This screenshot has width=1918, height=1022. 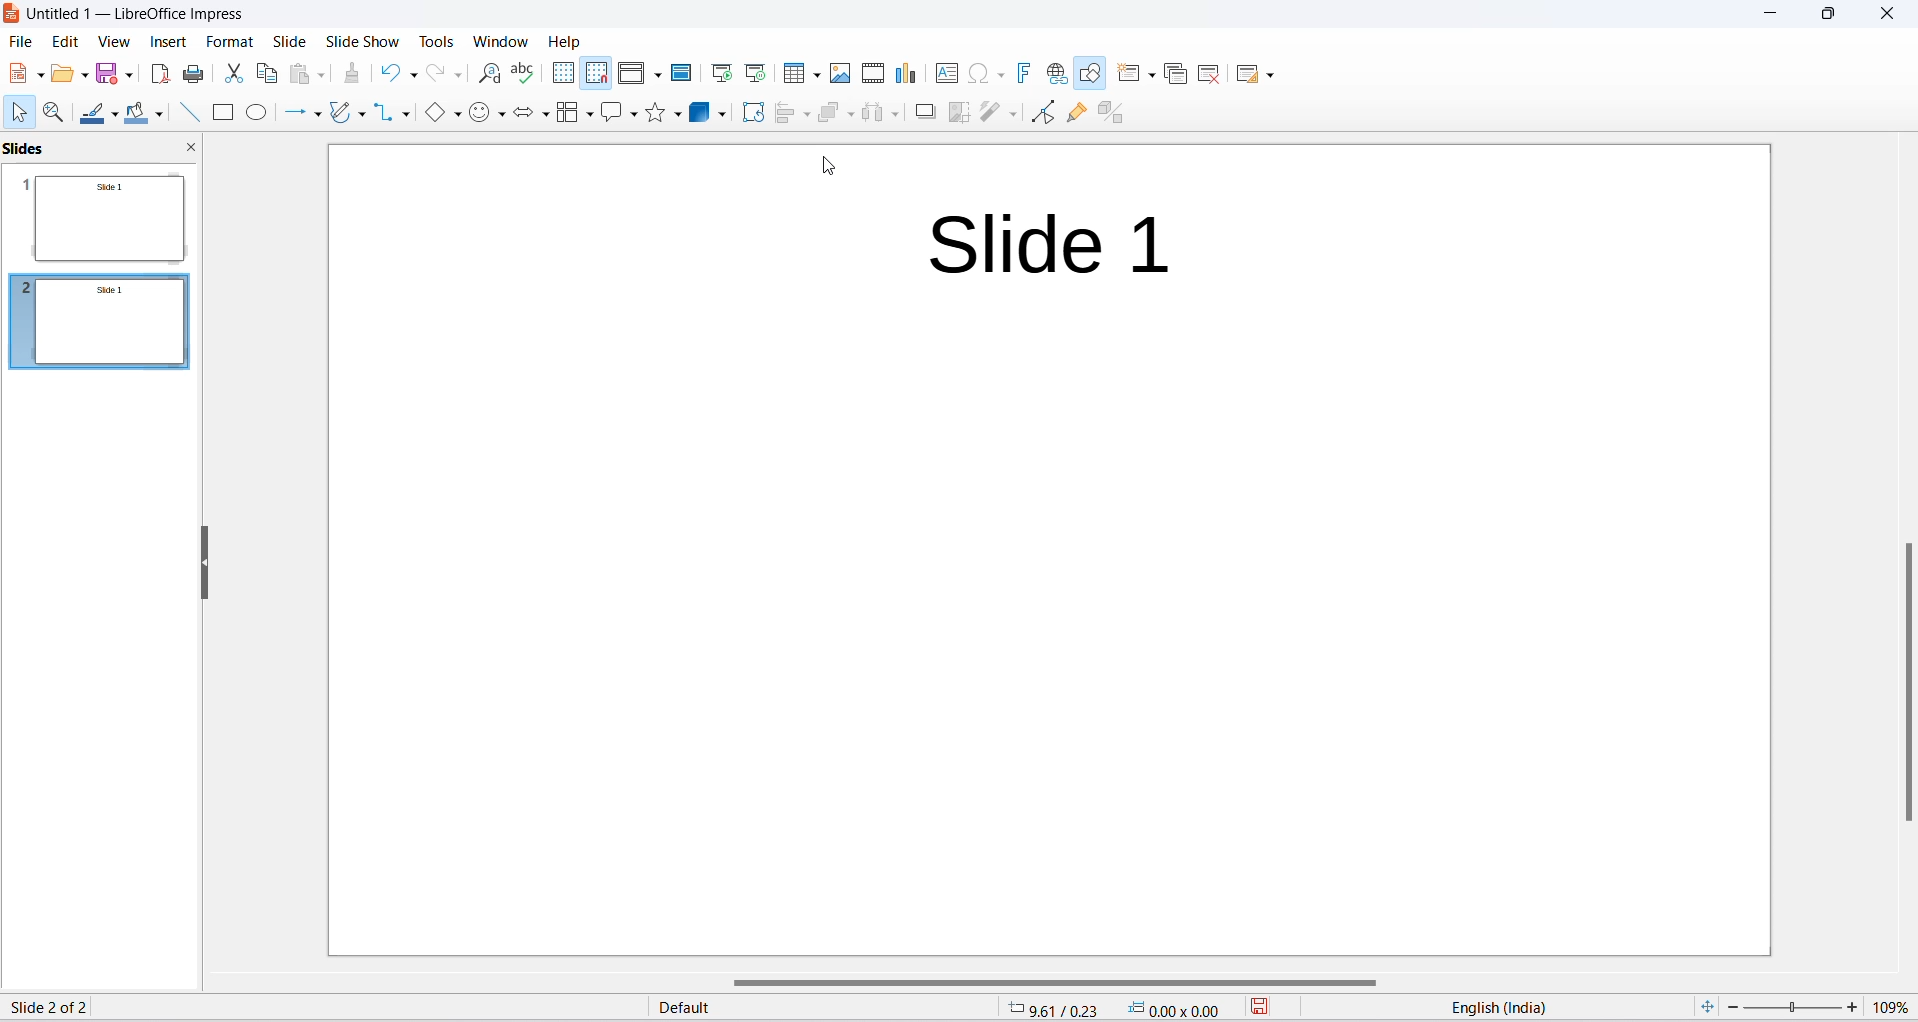 I want to click on find, so click(x=489, y=74).